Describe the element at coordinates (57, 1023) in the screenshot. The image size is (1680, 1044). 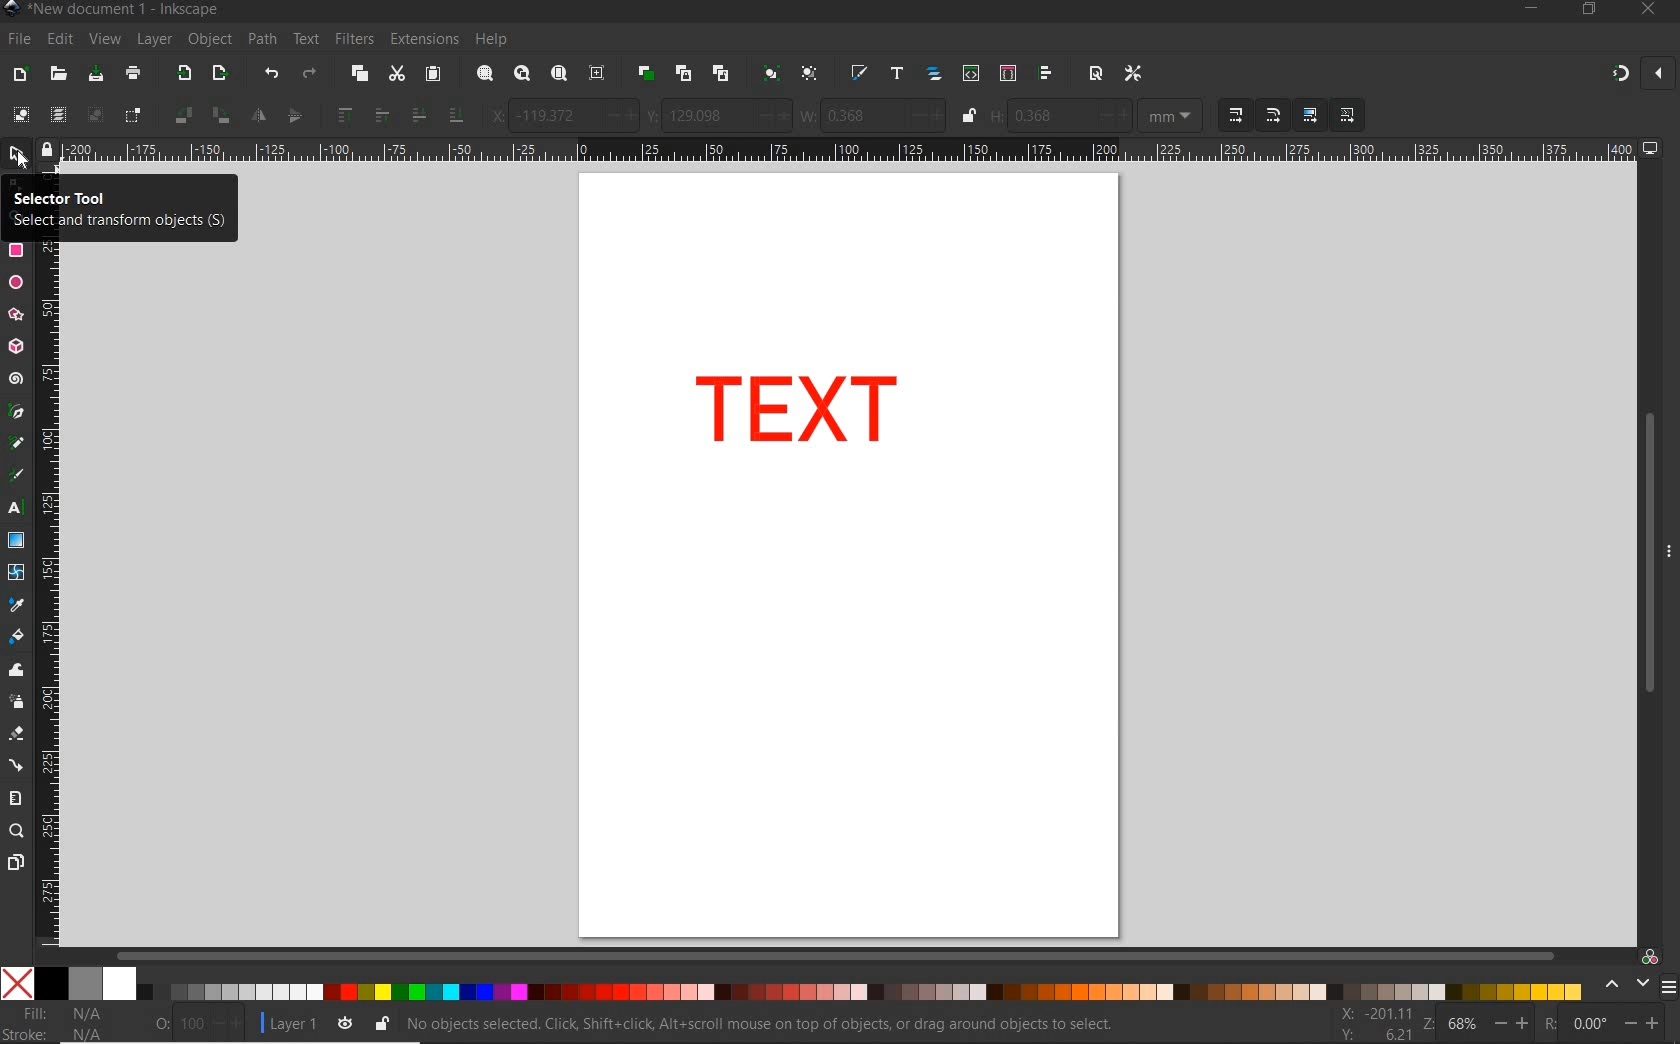
I see `FILE & STROKE` at that location.